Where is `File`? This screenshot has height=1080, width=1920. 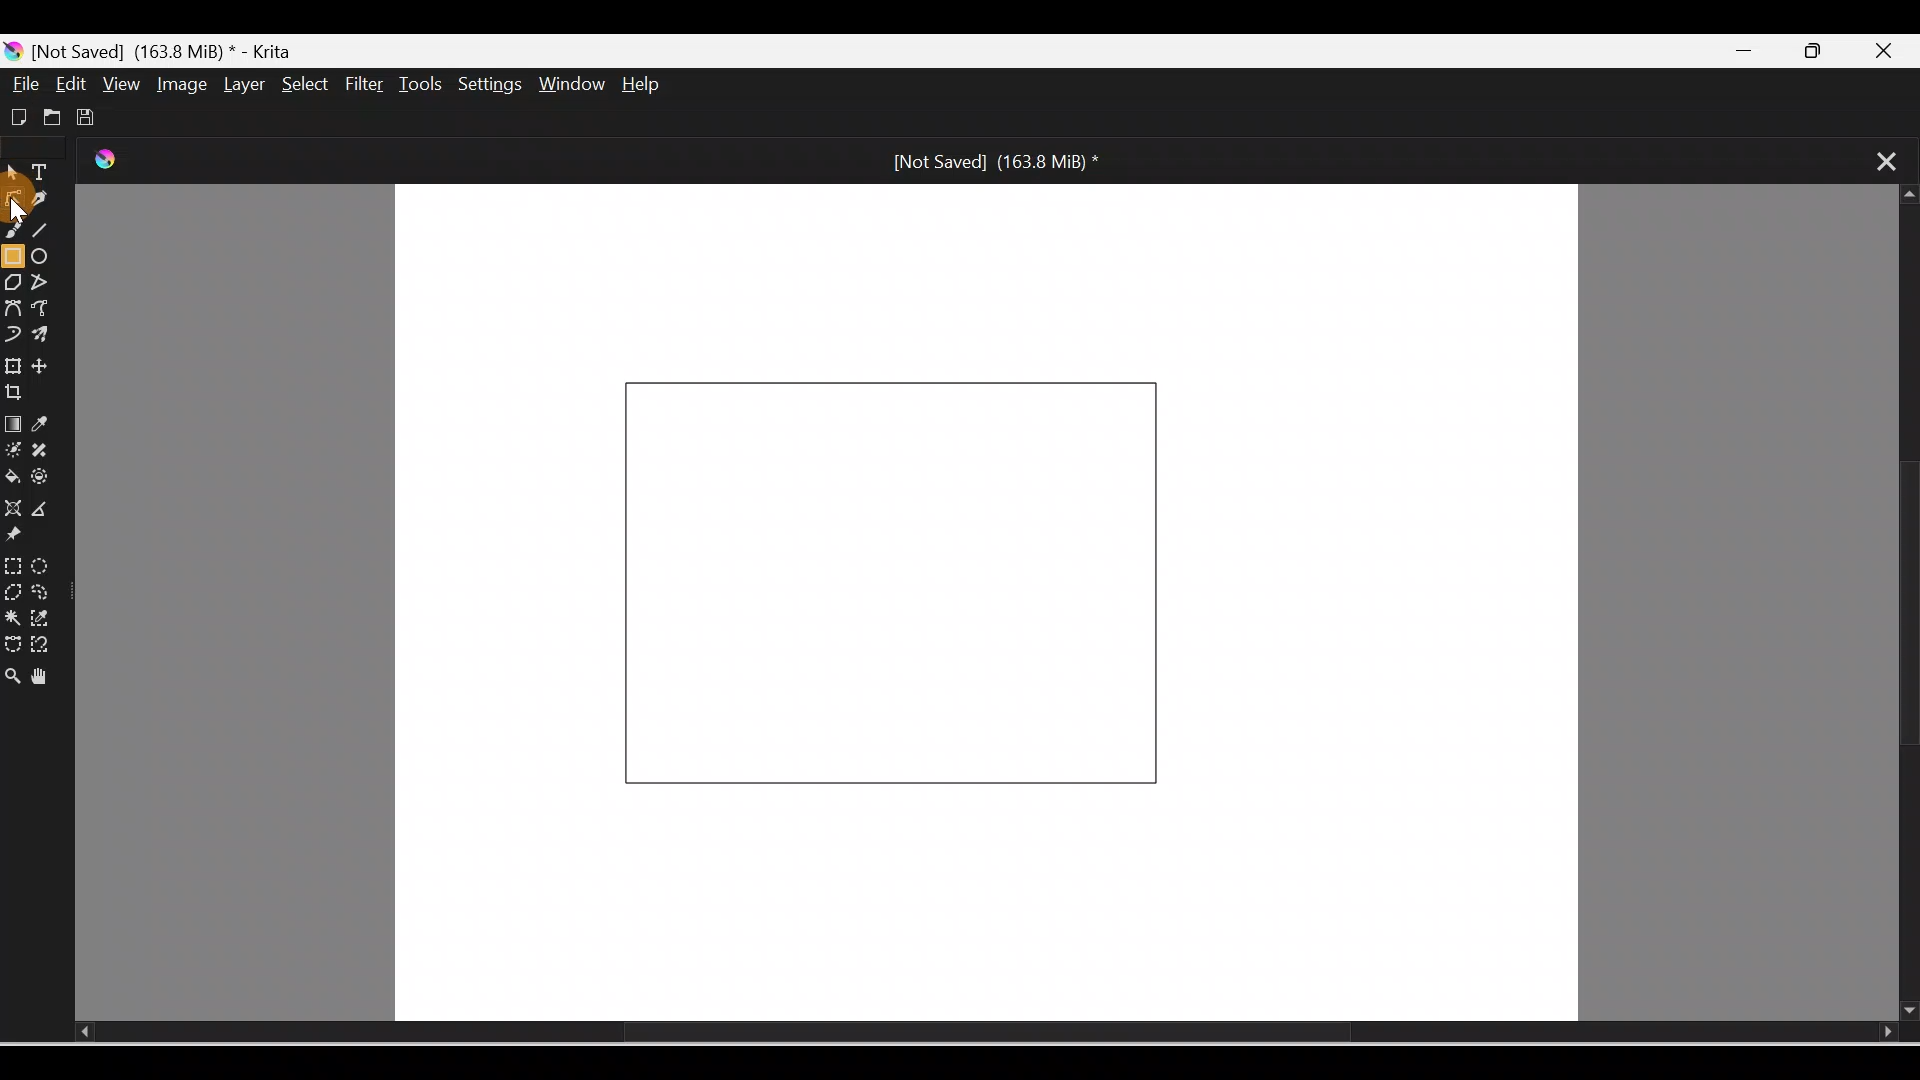
File is located at coordinates (26, 84).